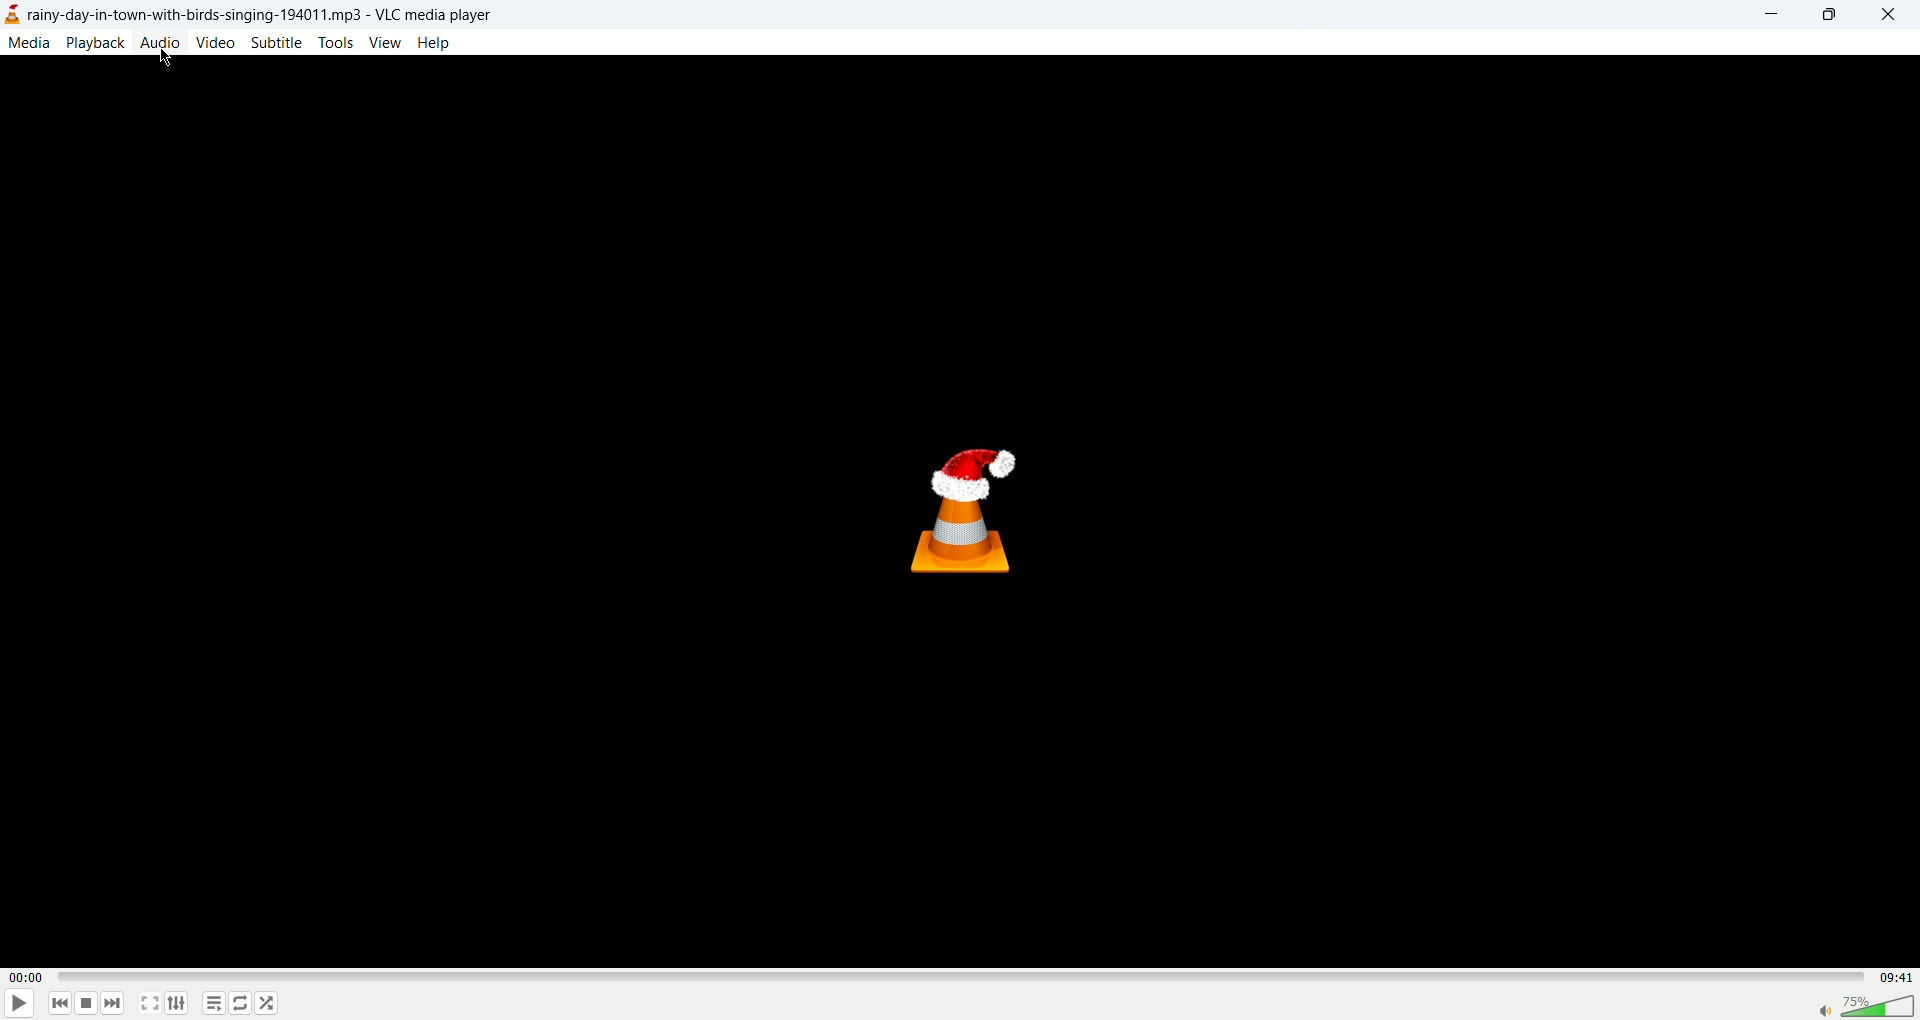 The height and width of the screenshot is (1020, 1920). Describe the element at coordinates (214, 1006) in the screenshot. I see `playlist` at that location.